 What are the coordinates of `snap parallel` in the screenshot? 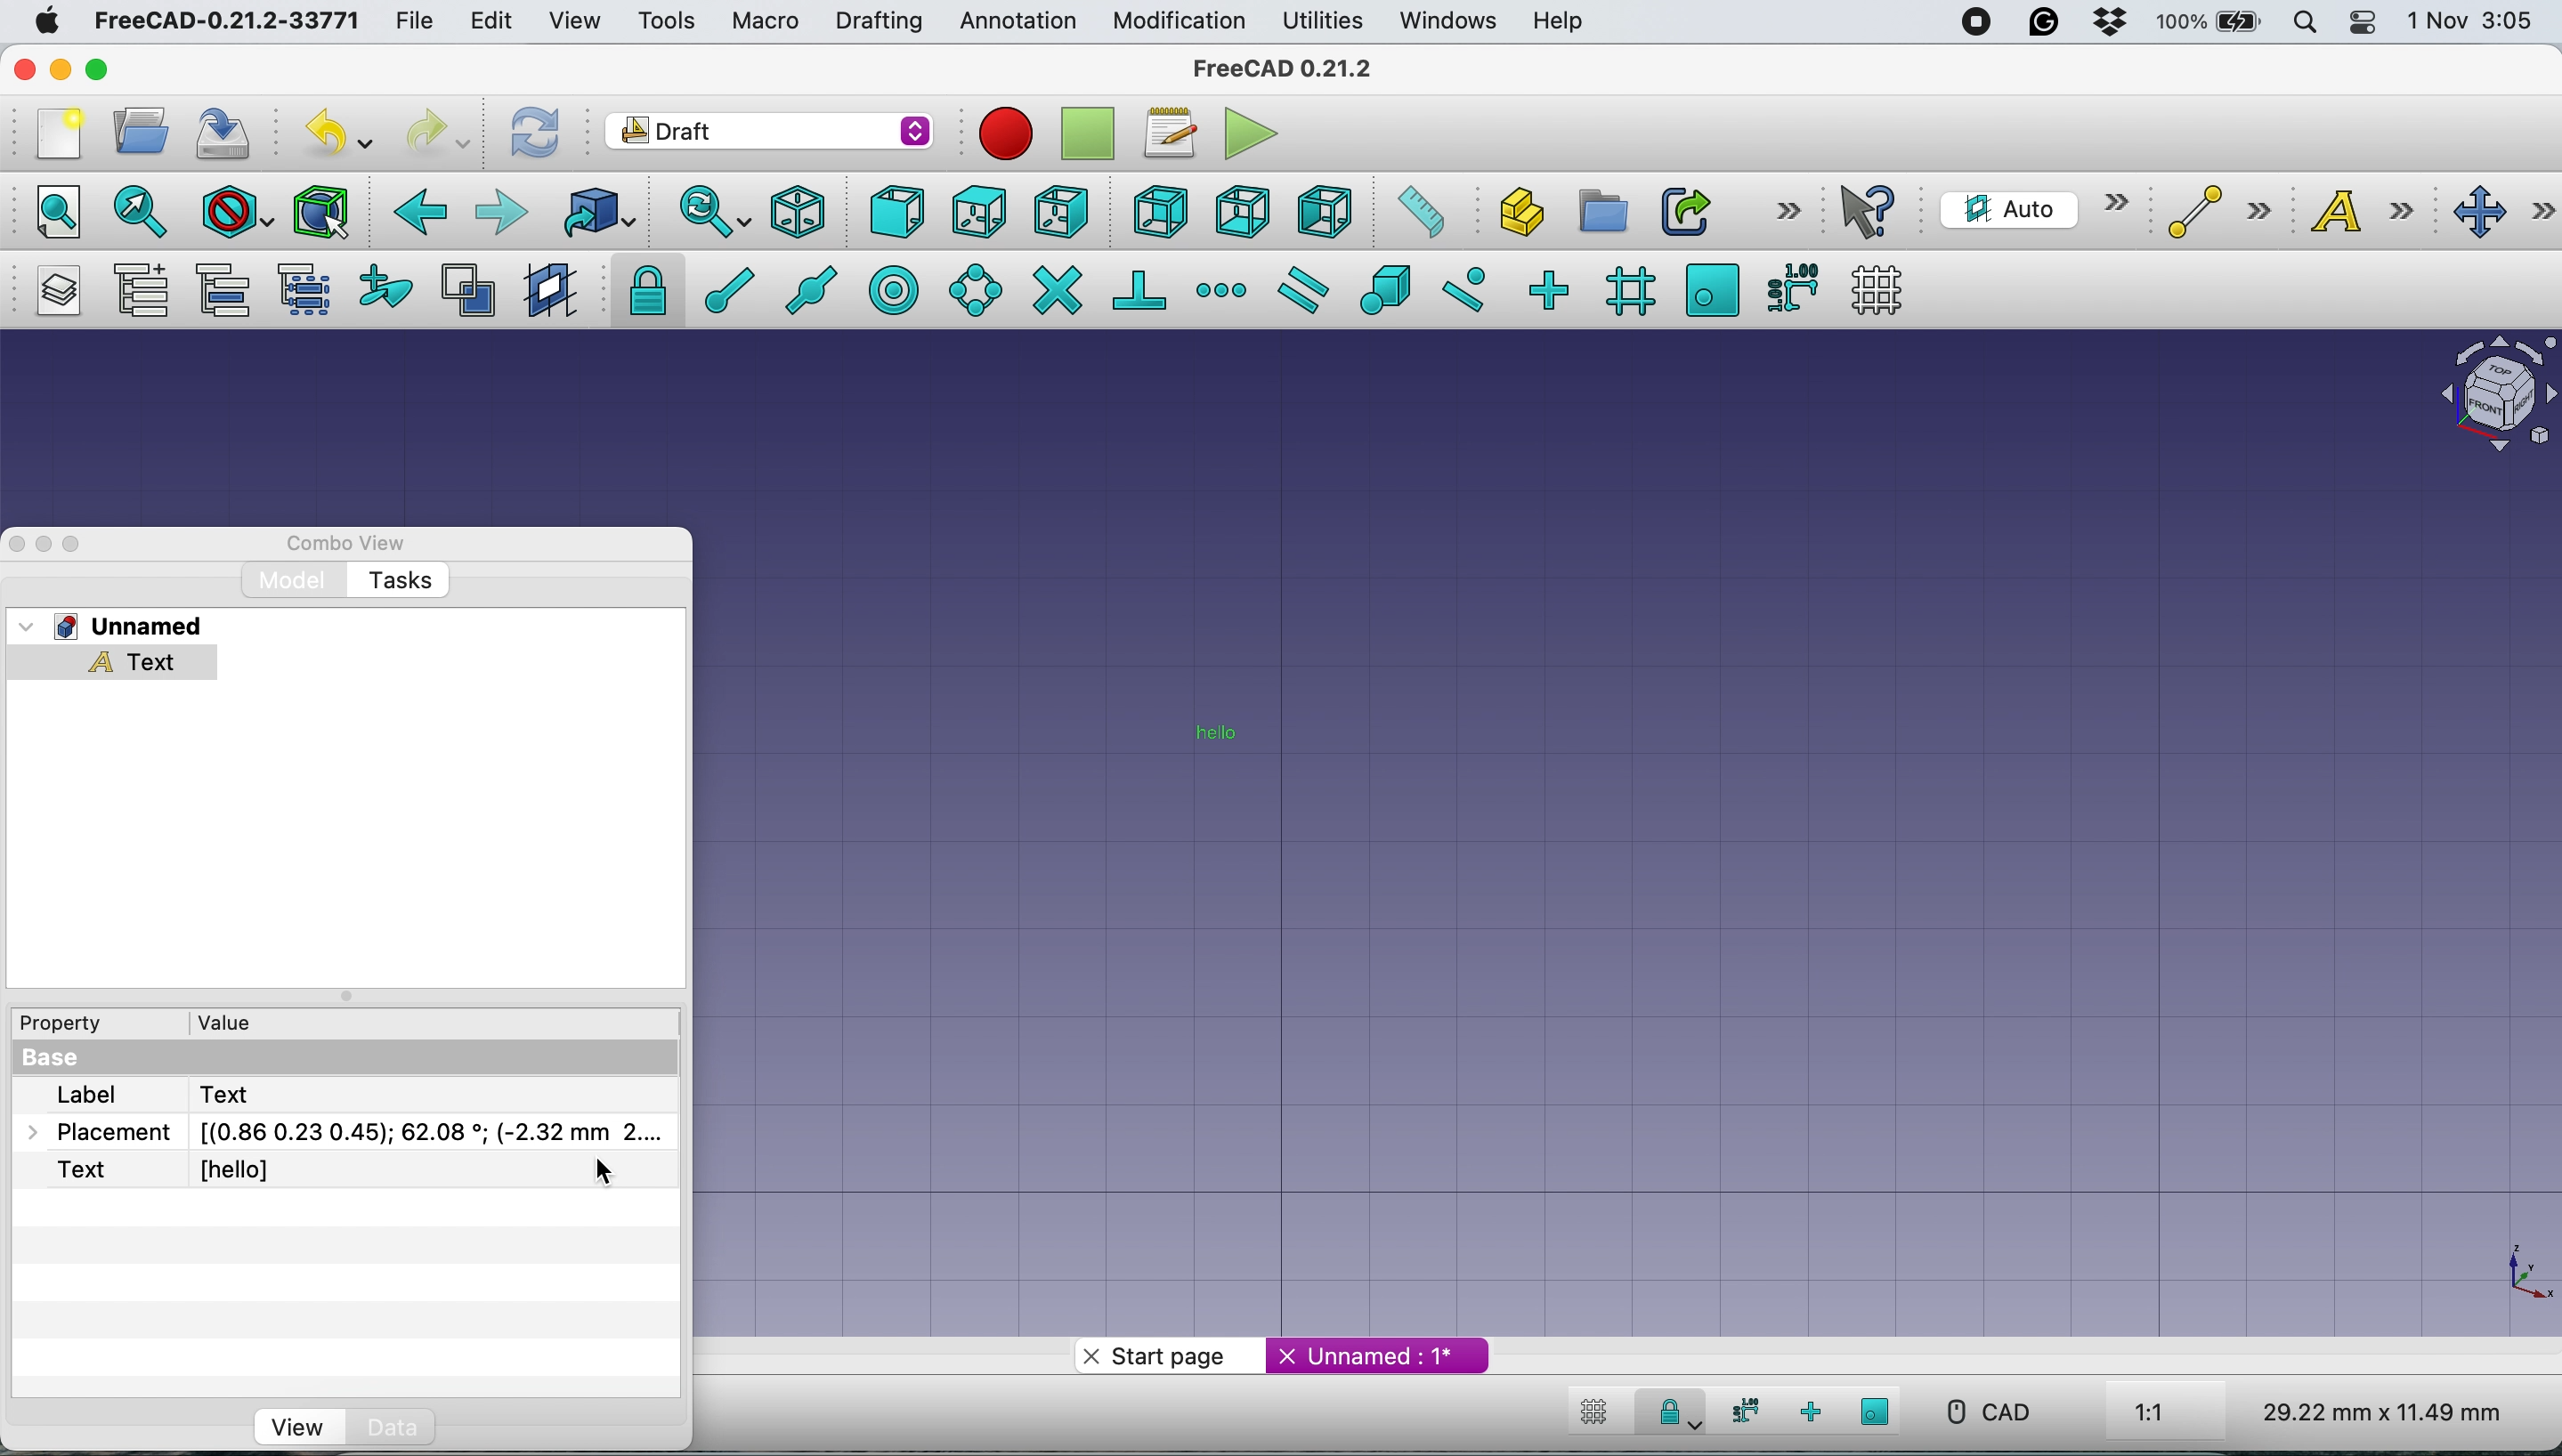 It's located at (1298, 287).